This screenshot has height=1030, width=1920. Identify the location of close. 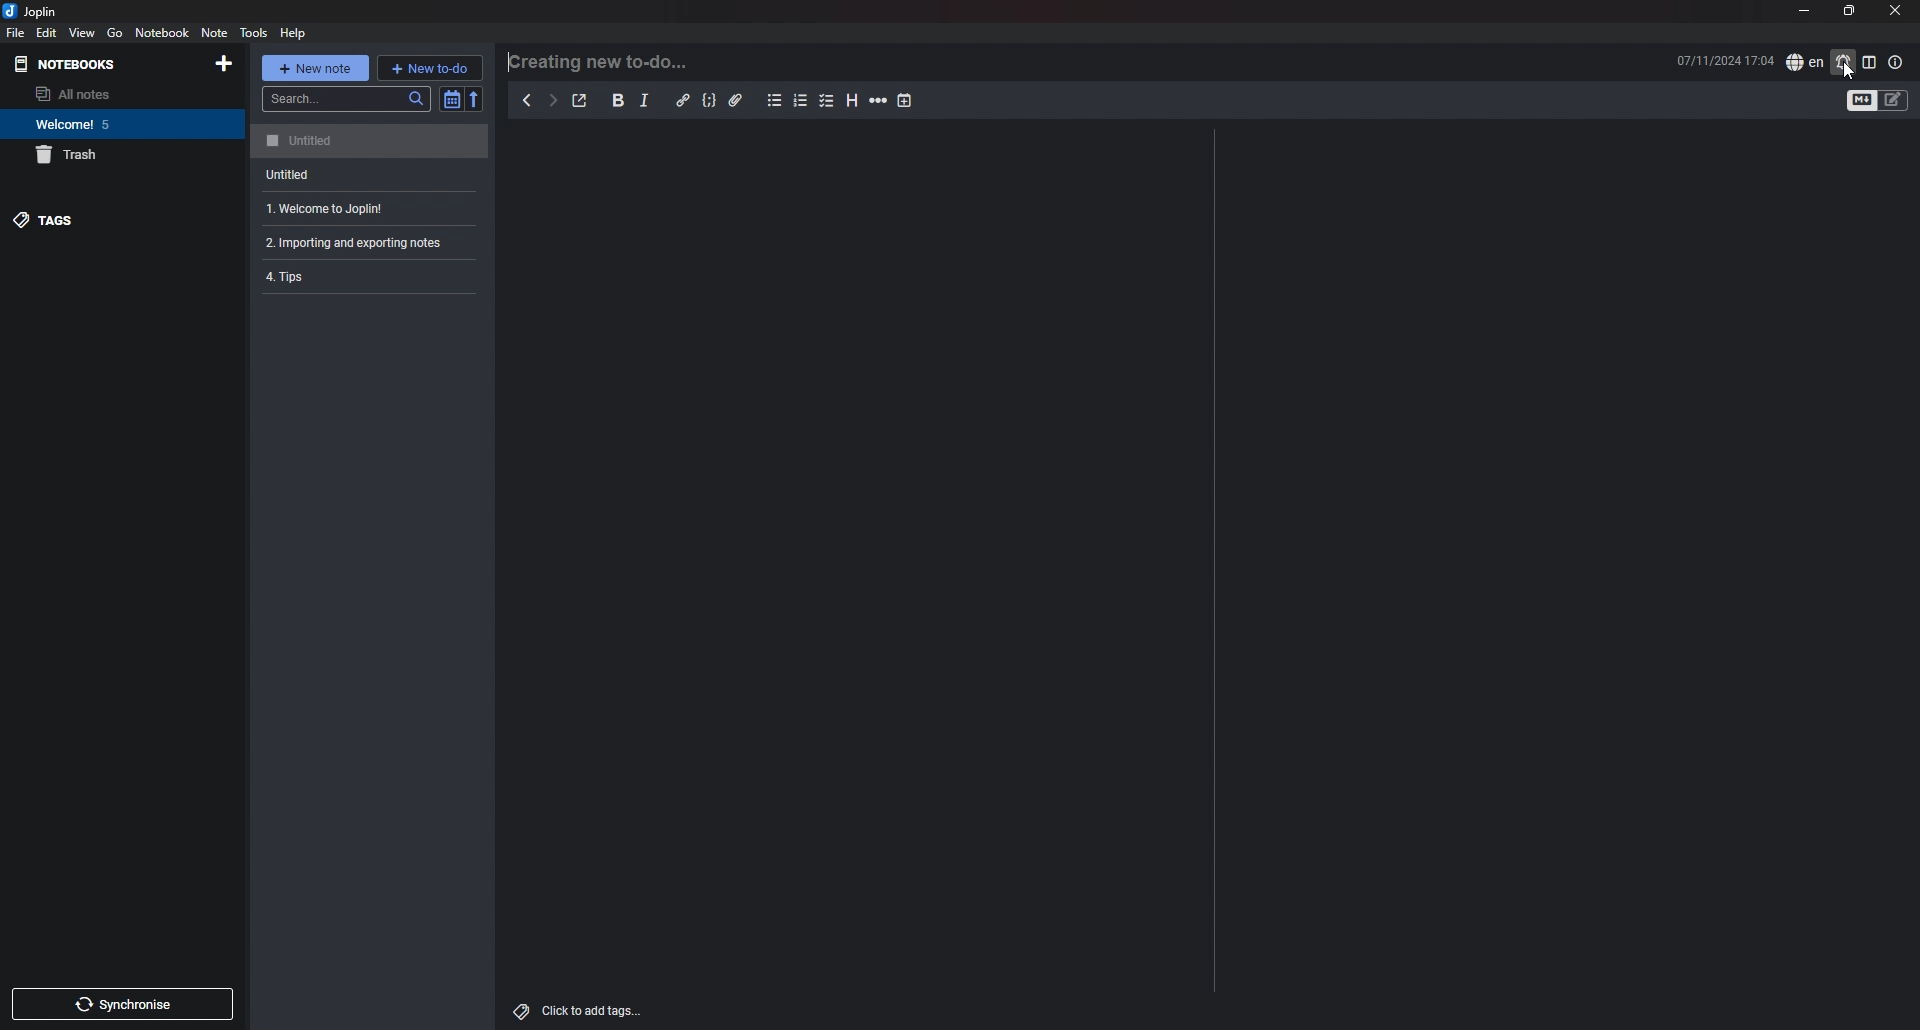
(1894, 11).